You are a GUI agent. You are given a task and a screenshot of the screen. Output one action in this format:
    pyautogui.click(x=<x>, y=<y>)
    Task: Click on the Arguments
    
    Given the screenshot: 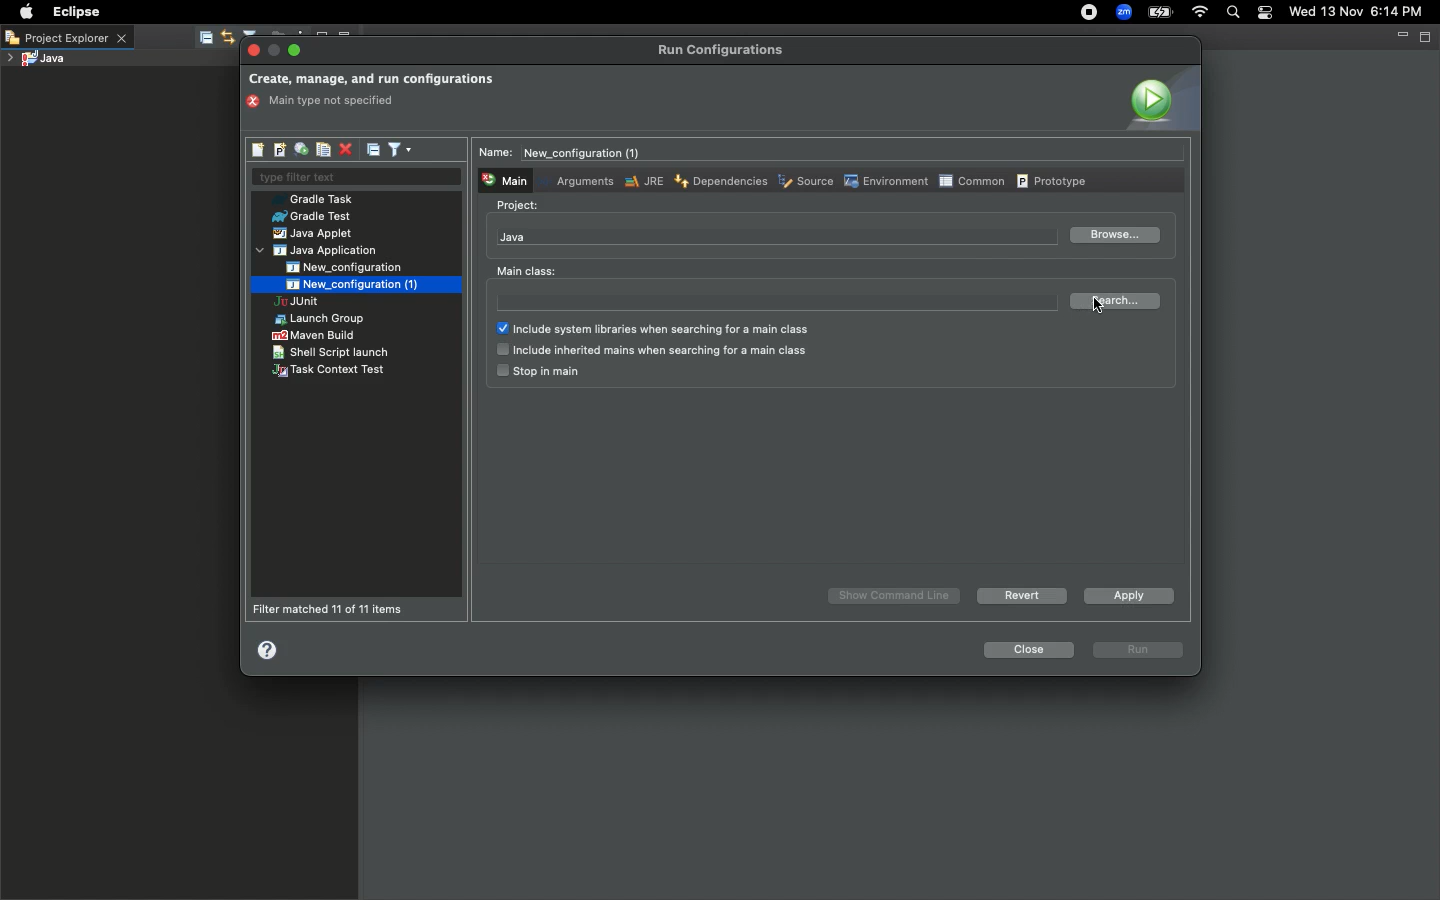 What is the action you would take?
    pyautogui.click(x=581, y=180)
    